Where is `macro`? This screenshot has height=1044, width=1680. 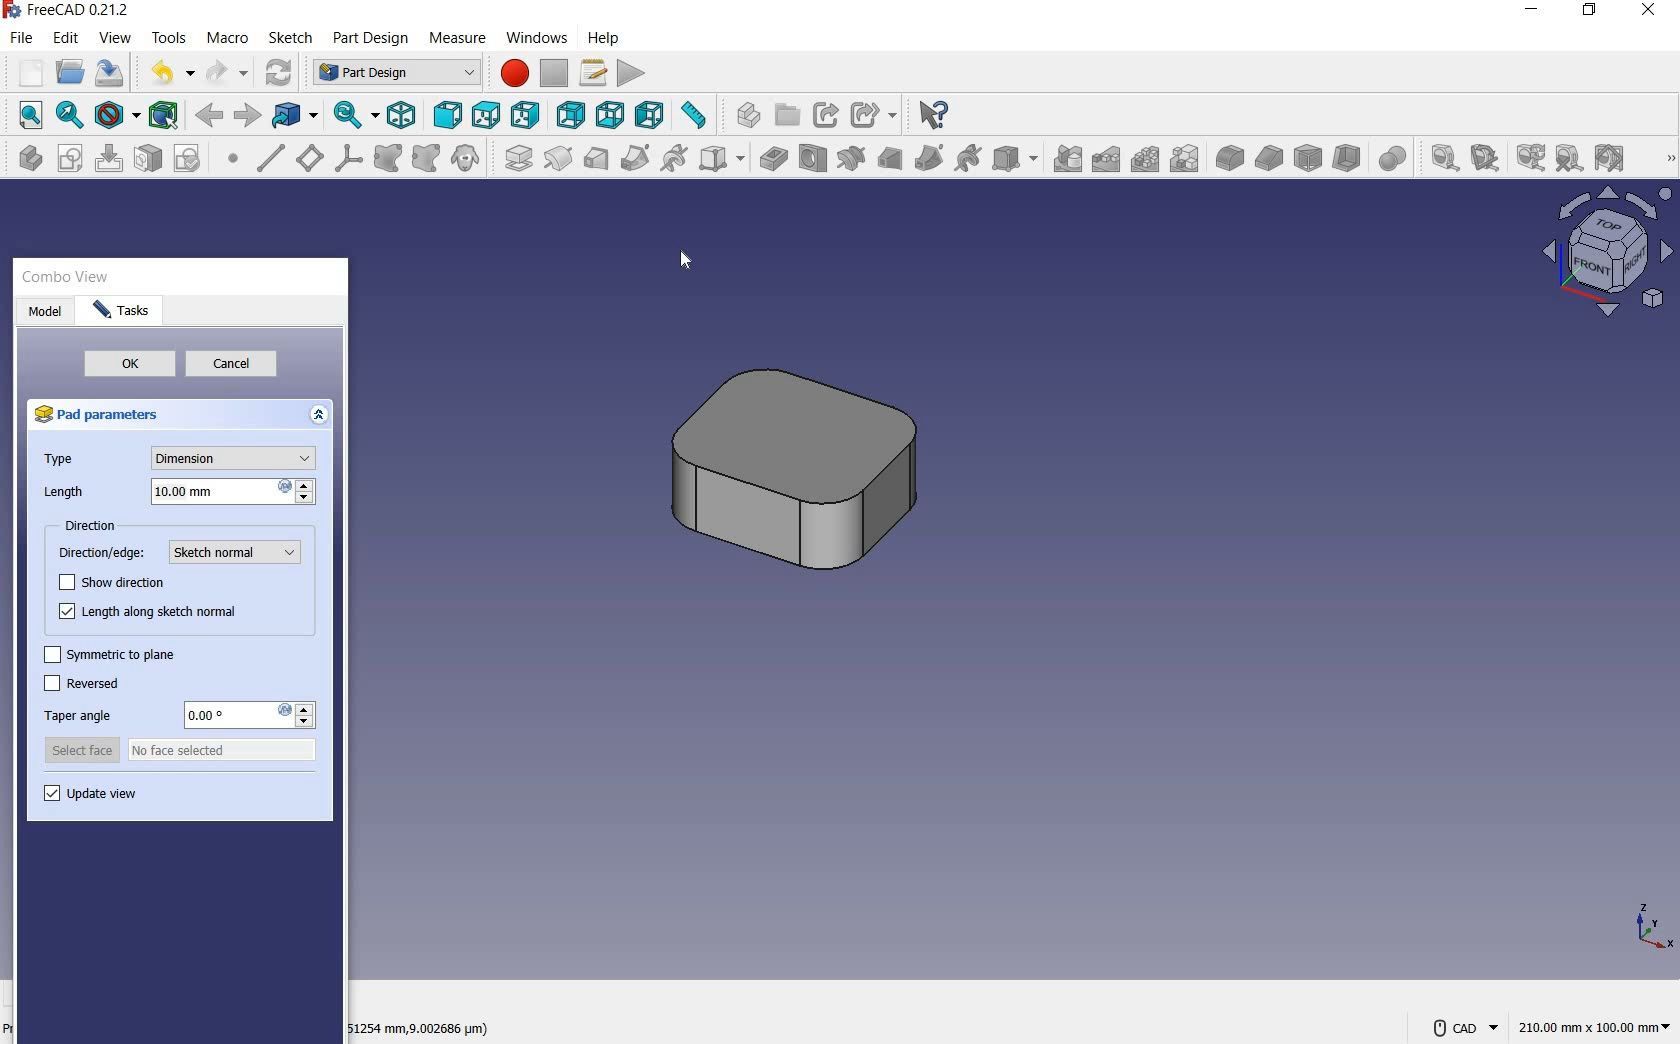 macro is located at coordinates (229, 37).